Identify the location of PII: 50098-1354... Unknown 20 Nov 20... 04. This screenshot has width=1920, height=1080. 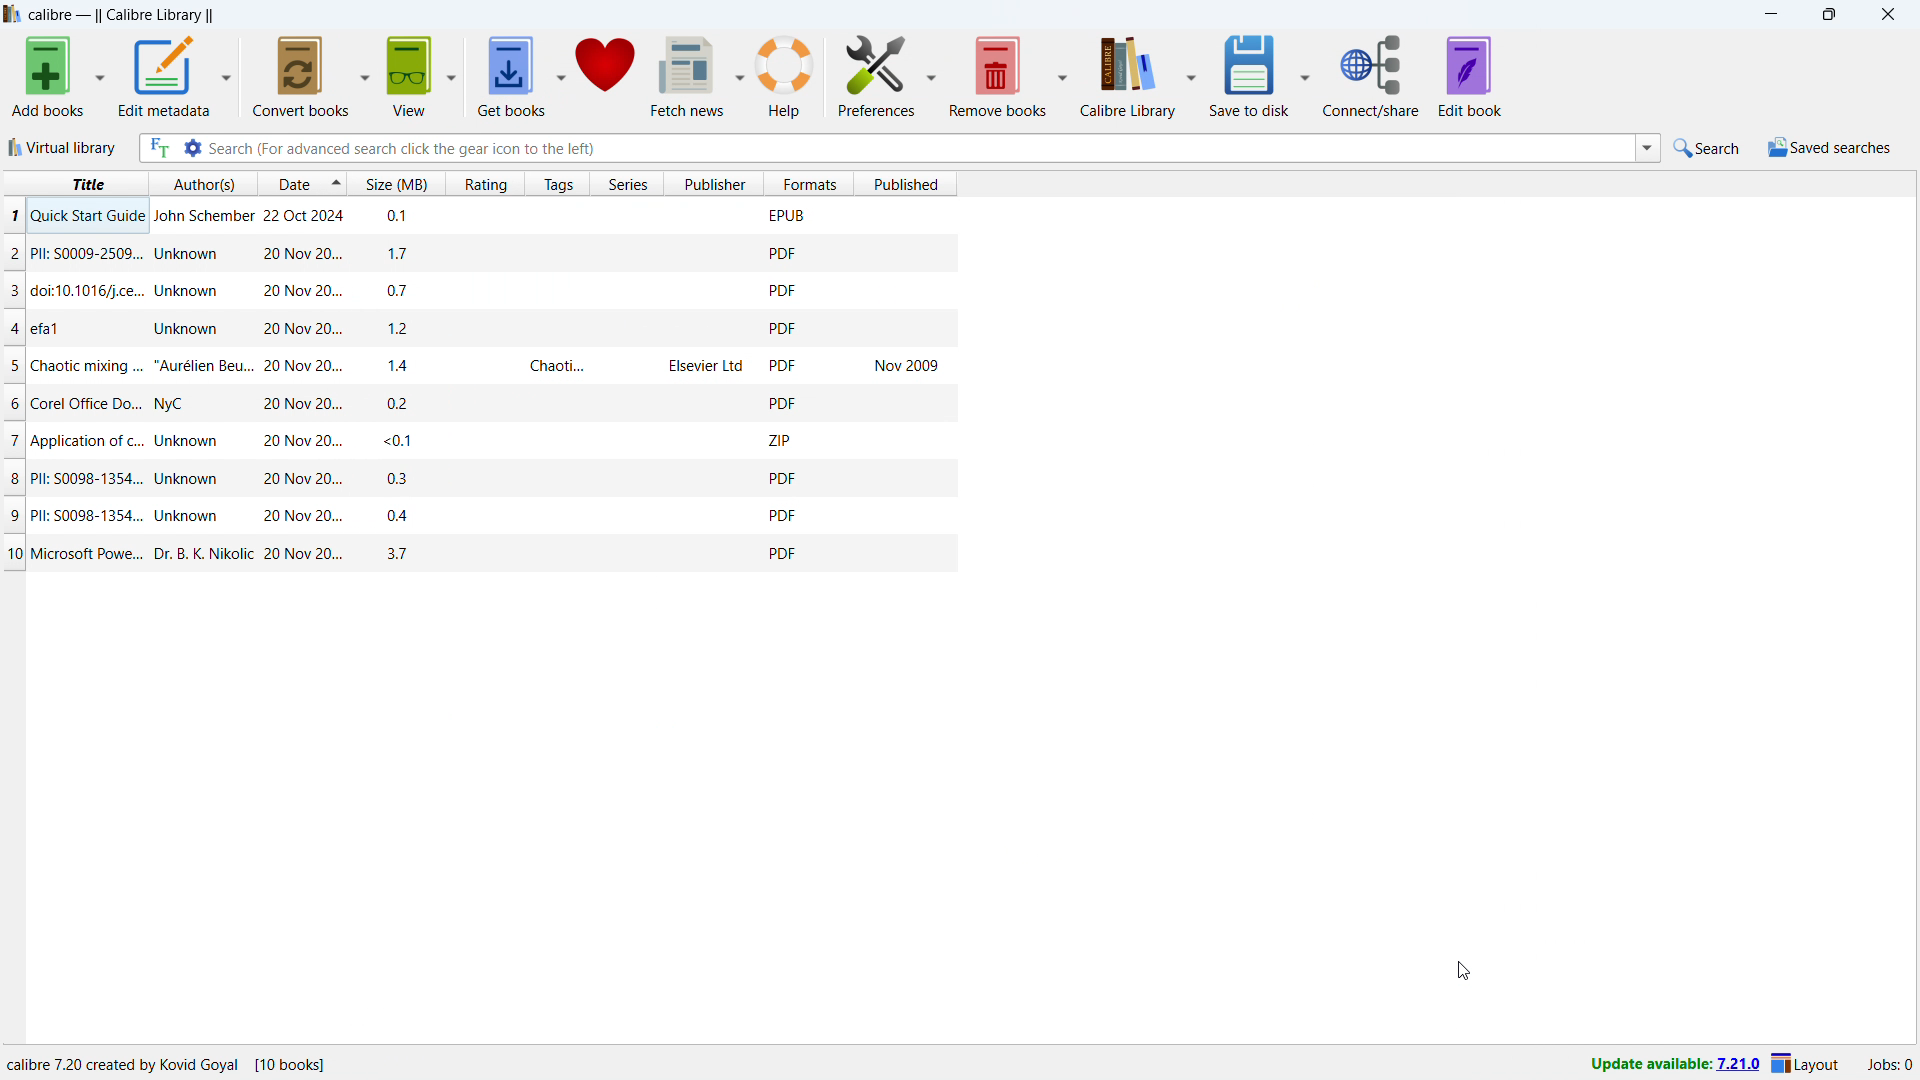
(437, 515).